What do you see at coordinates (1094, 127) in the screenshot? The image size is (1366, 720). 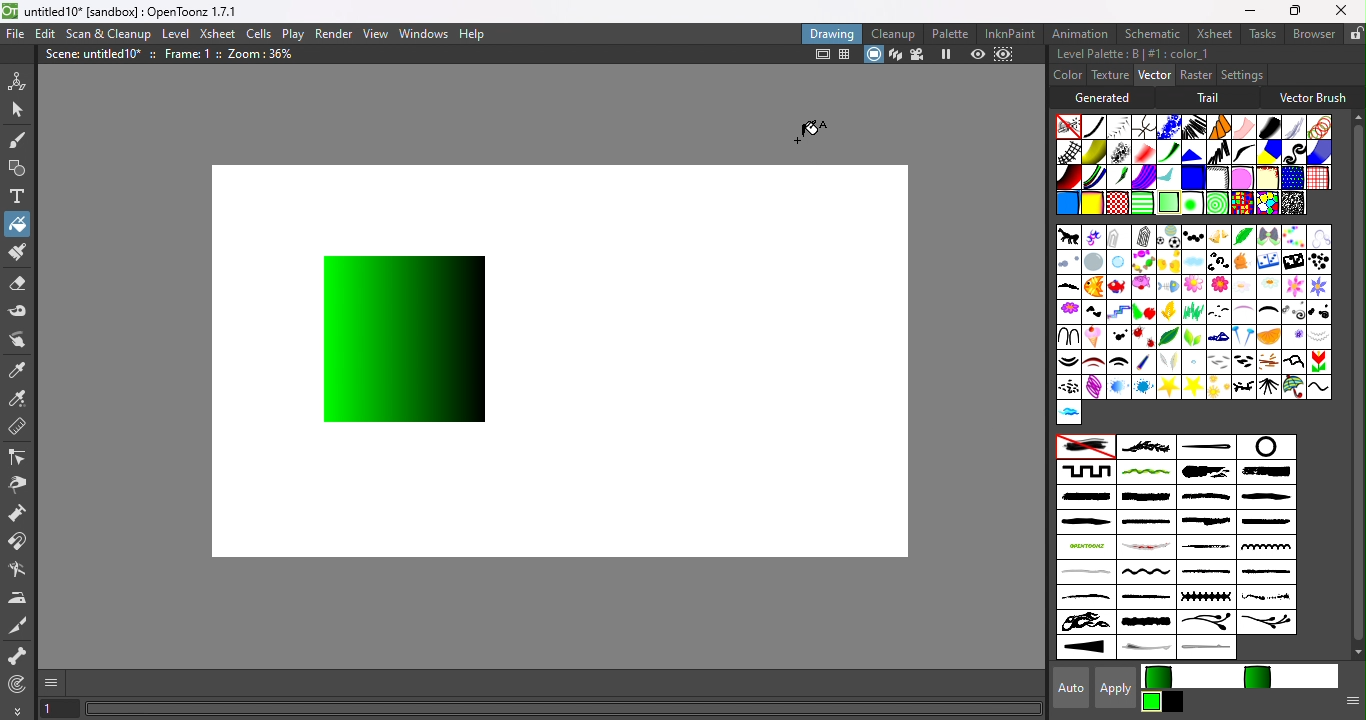 I see `Constant` at bounding box center [1094, 127].